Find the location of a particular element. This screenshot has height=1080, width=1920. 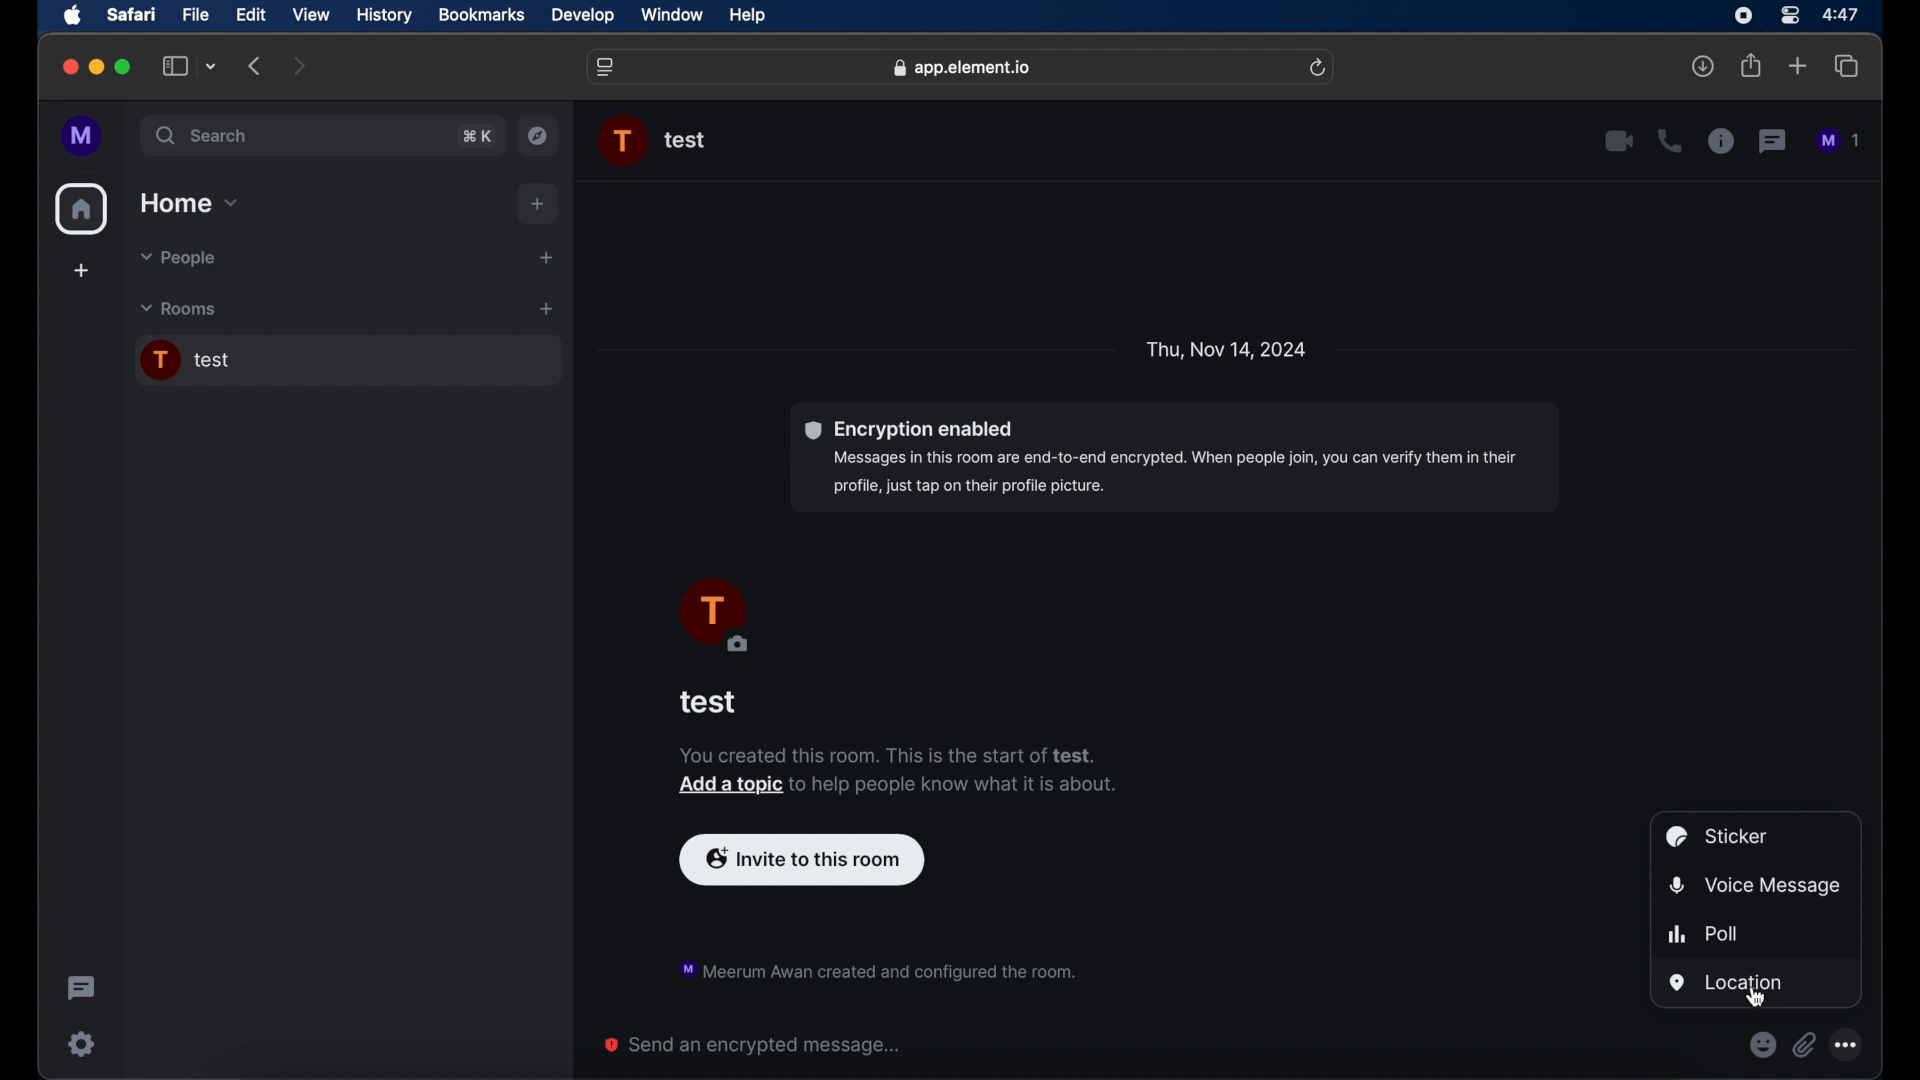

profile picture is located at coordinates (712, 617).